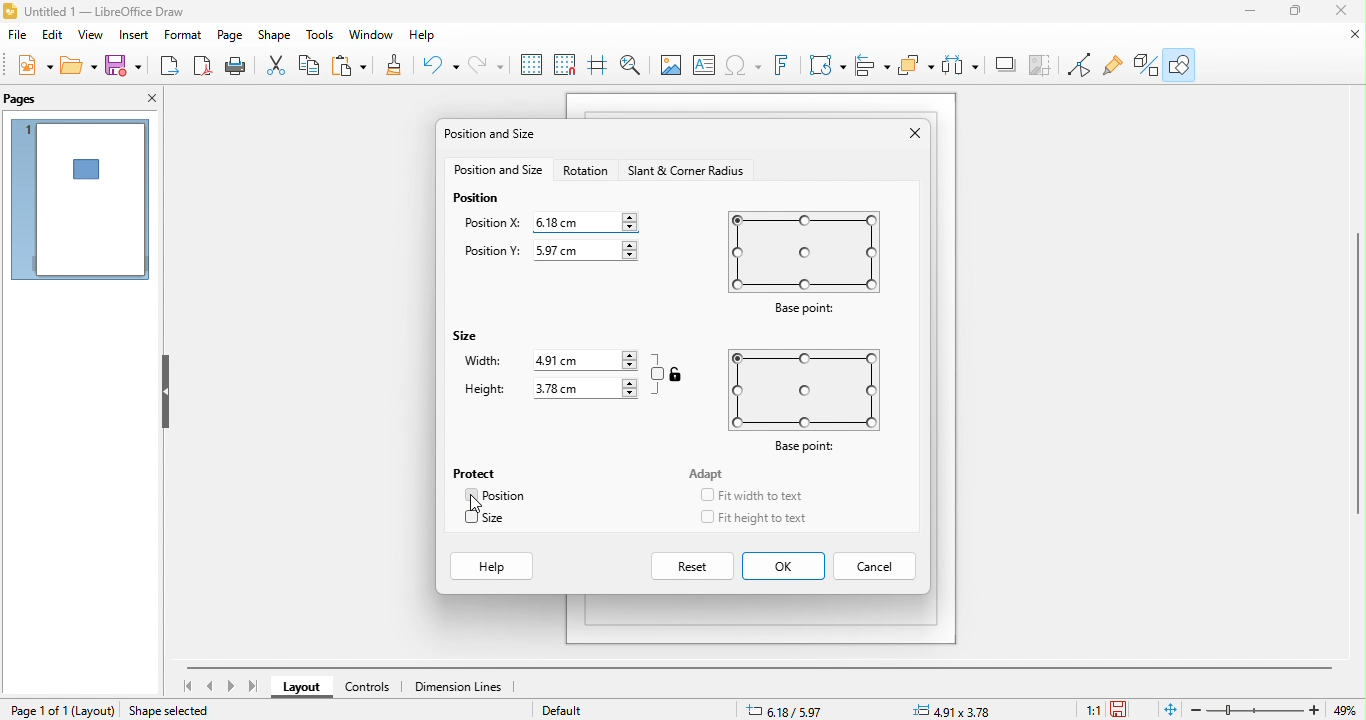 The width and height of the screenshot is (1366, 720). Describe the element at coordinates (532, 65) in the screenshot. I see `display grid` at that location.